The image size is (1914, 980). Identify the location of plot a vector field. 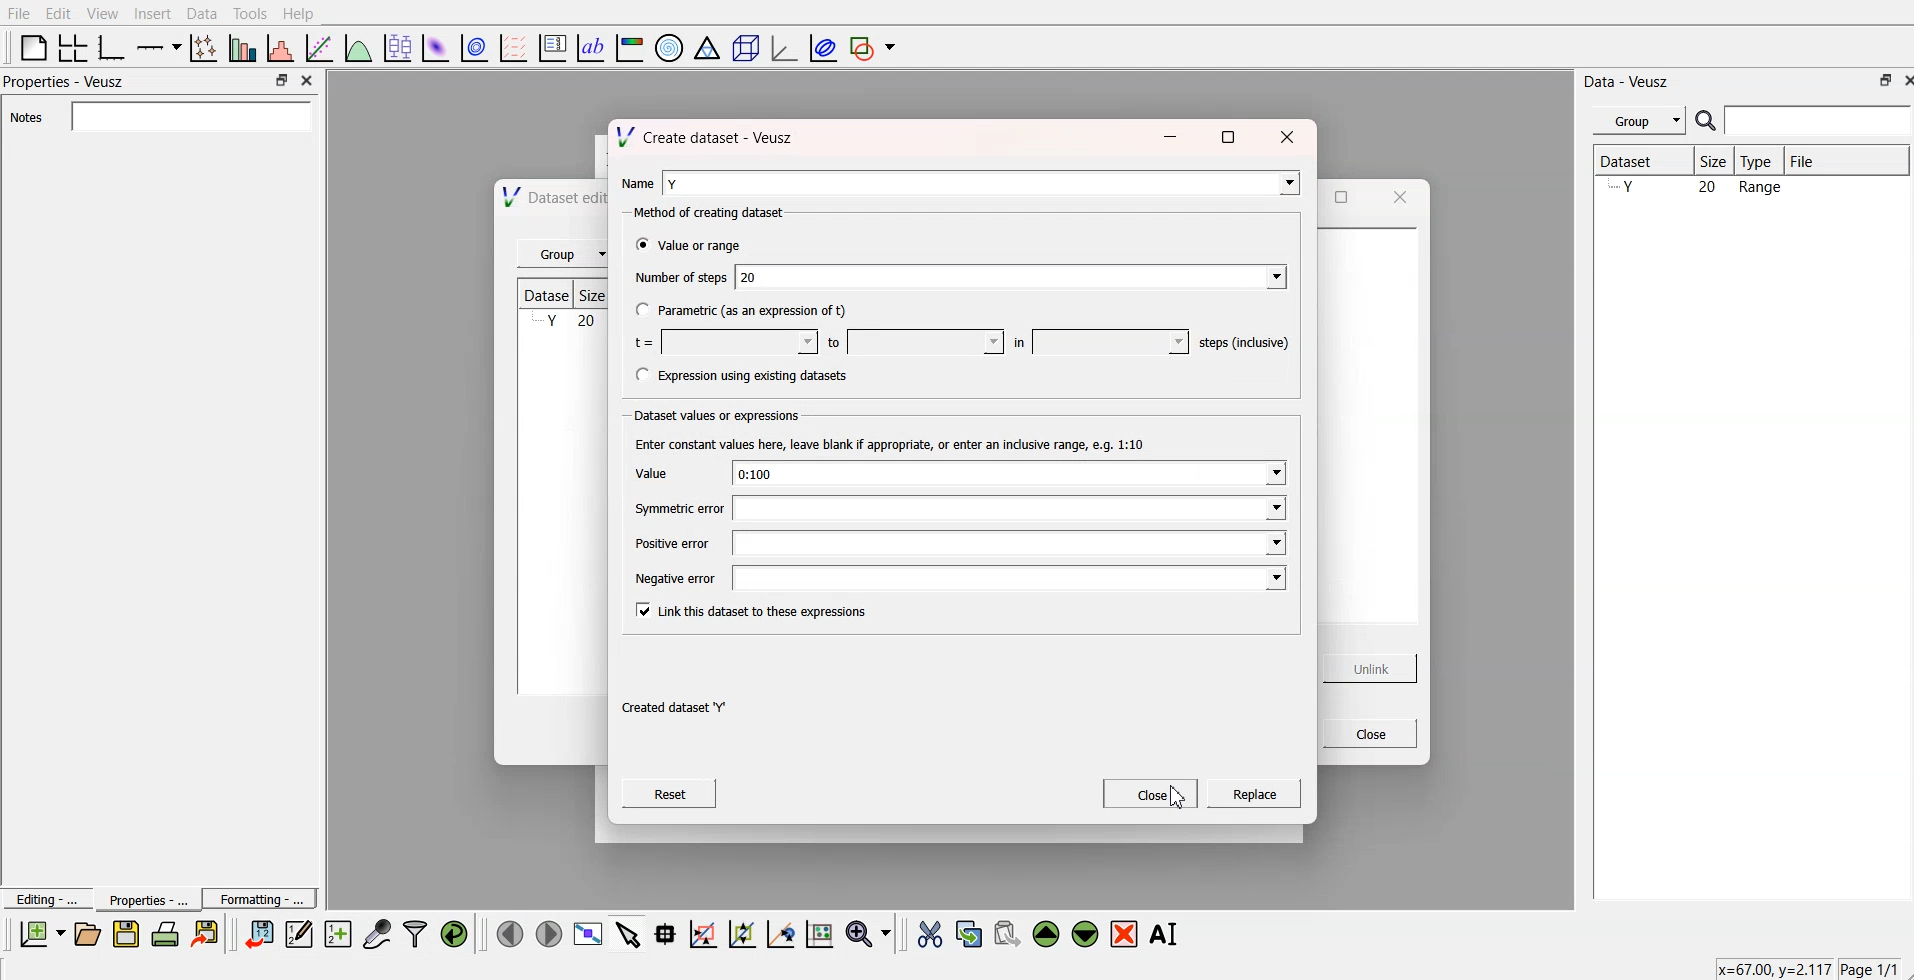
(516, 47).